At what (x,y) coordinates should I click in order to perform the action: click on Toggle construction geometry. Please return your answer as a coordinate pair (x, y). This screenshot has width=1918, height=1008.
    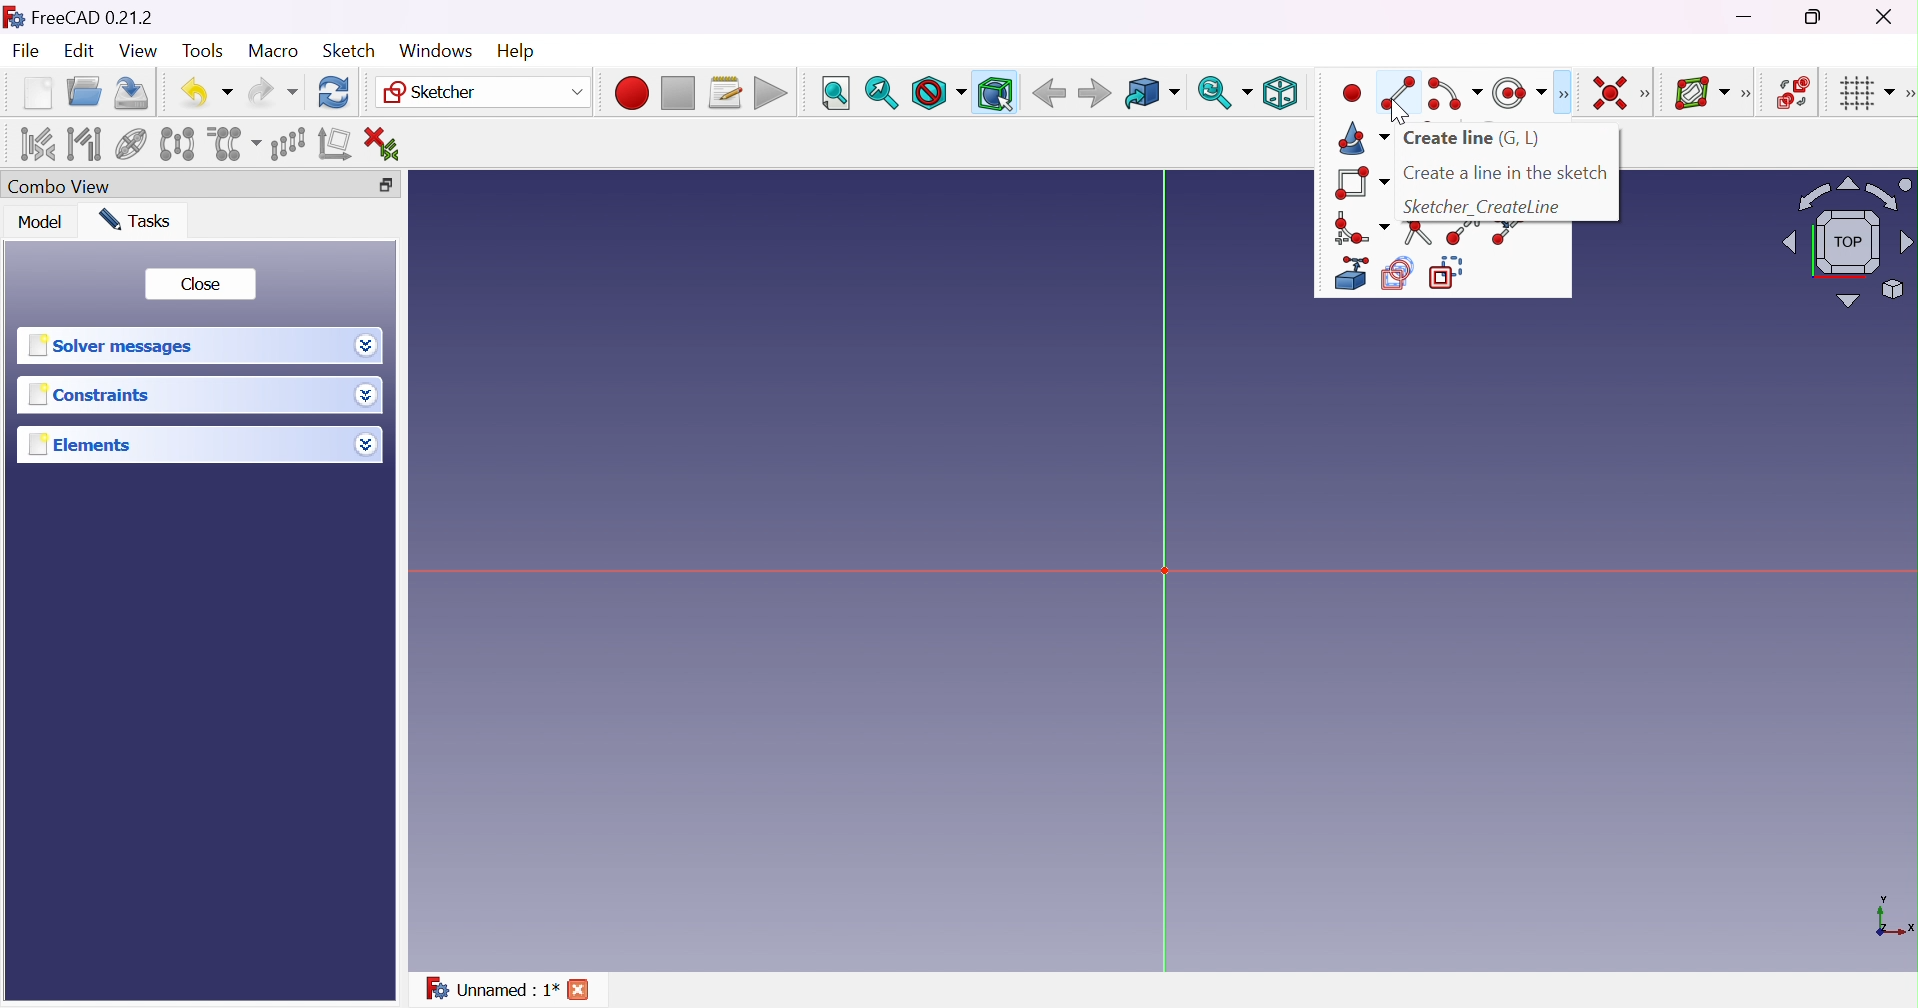
    Looking at the image, I should click on (1453, 272).